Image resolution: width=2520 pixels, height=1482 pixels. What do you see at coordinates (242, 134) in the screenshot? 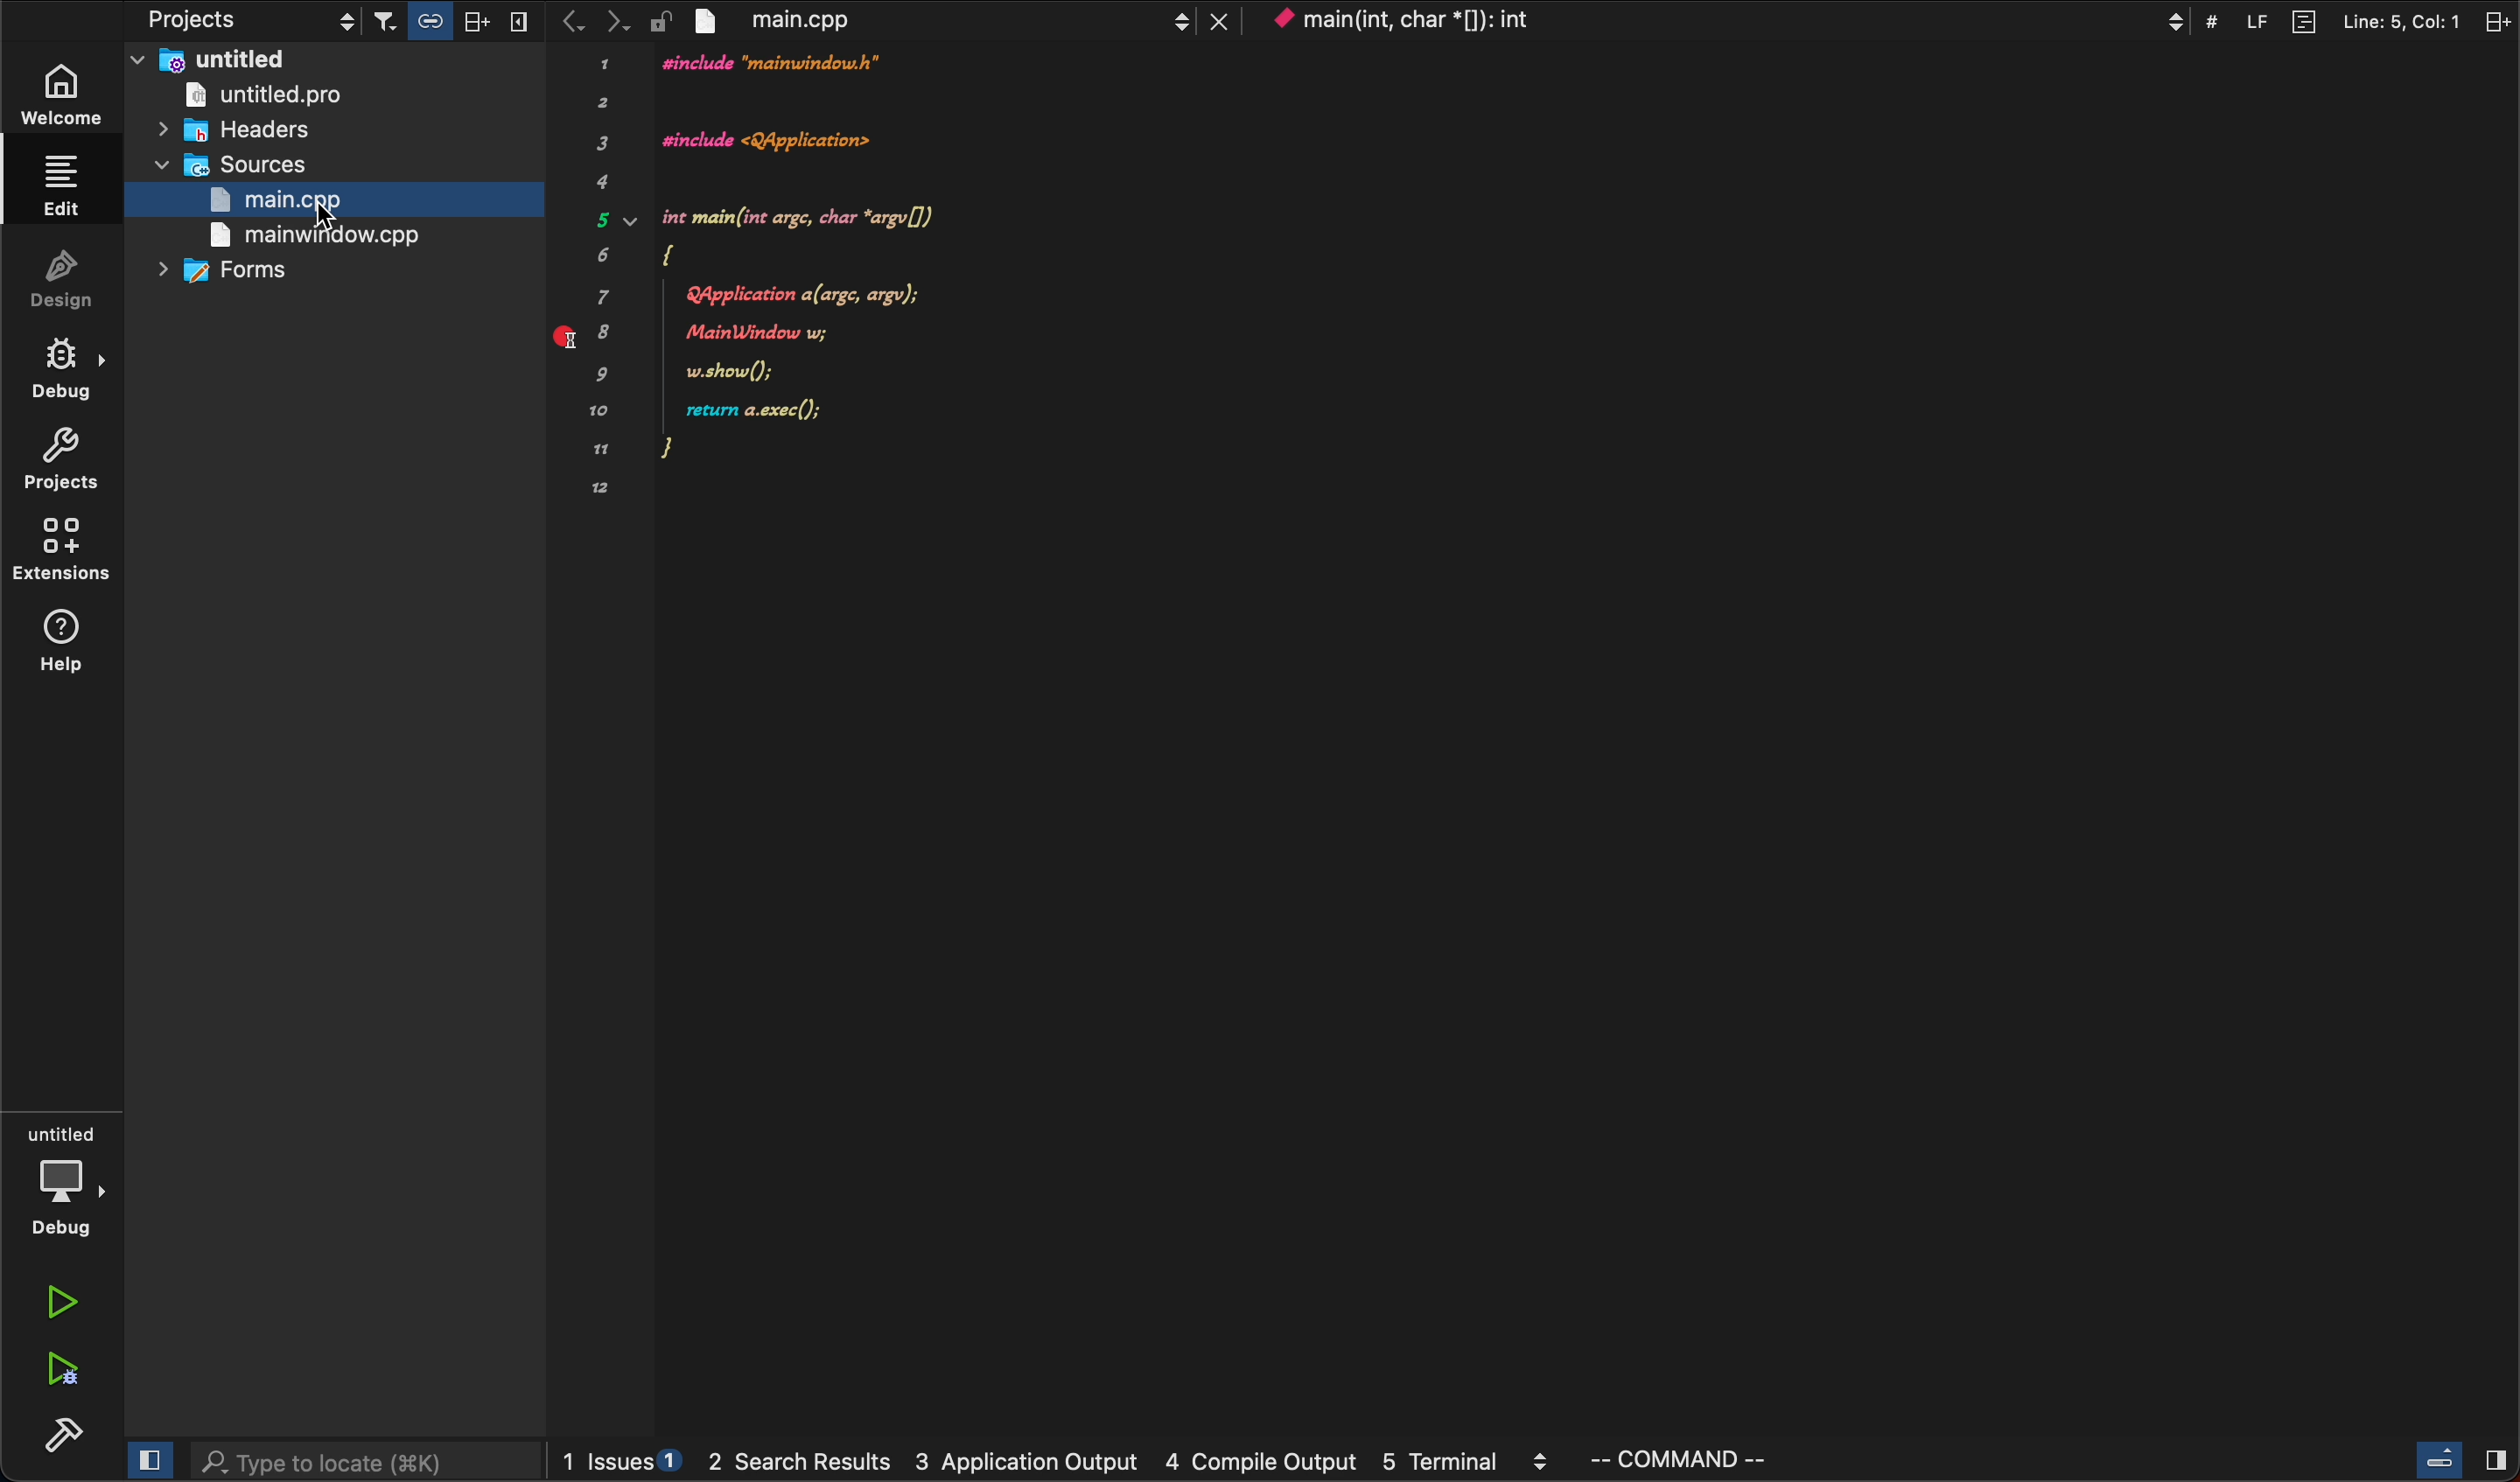
I see `headers` at bounding box center [242, 134].